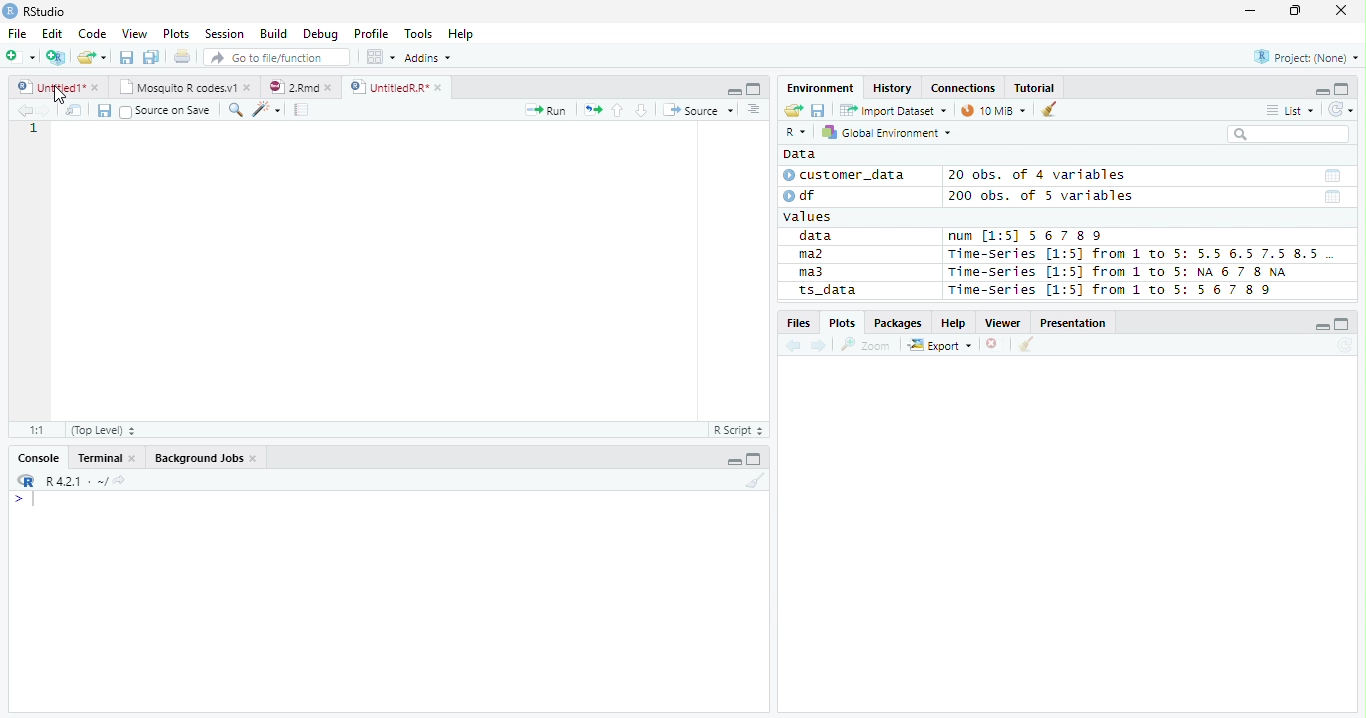  I want to click on Open folder, so click(791, 111).